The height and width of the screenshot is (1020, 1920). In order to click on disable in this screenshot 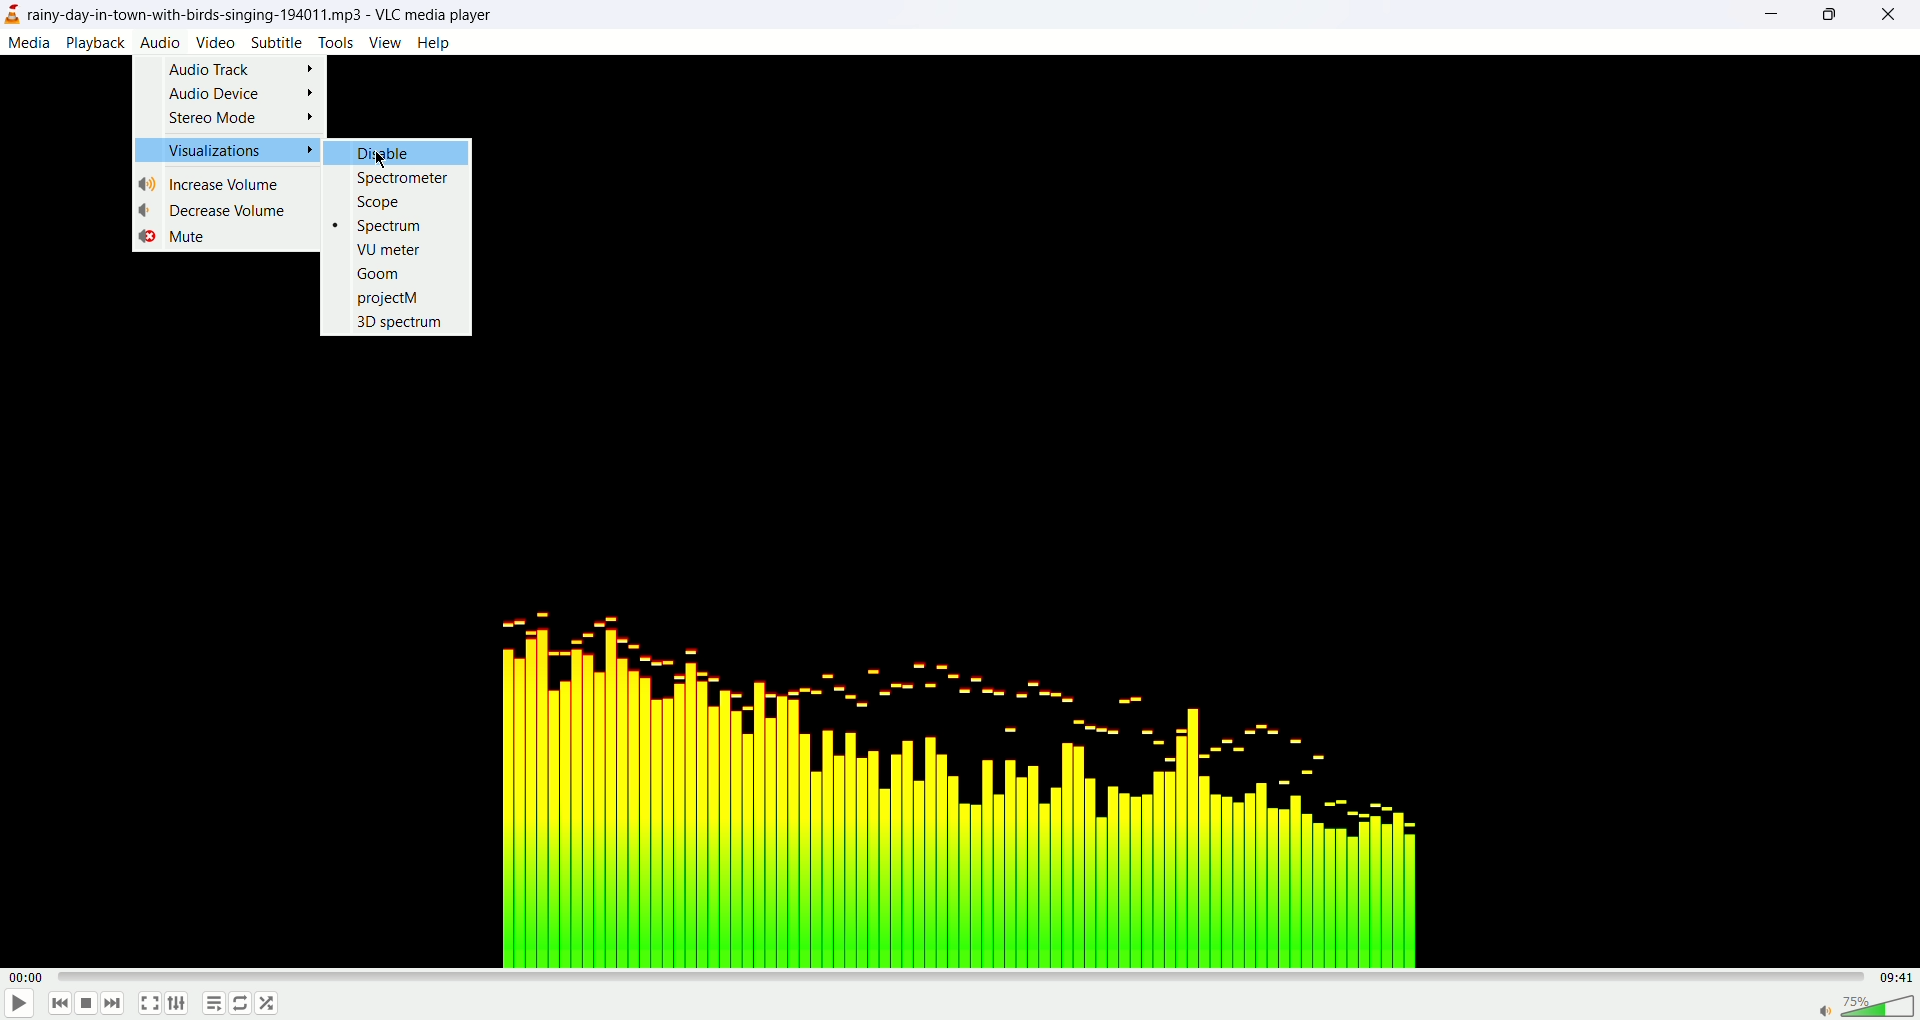, I will do `click(399, 153)`.